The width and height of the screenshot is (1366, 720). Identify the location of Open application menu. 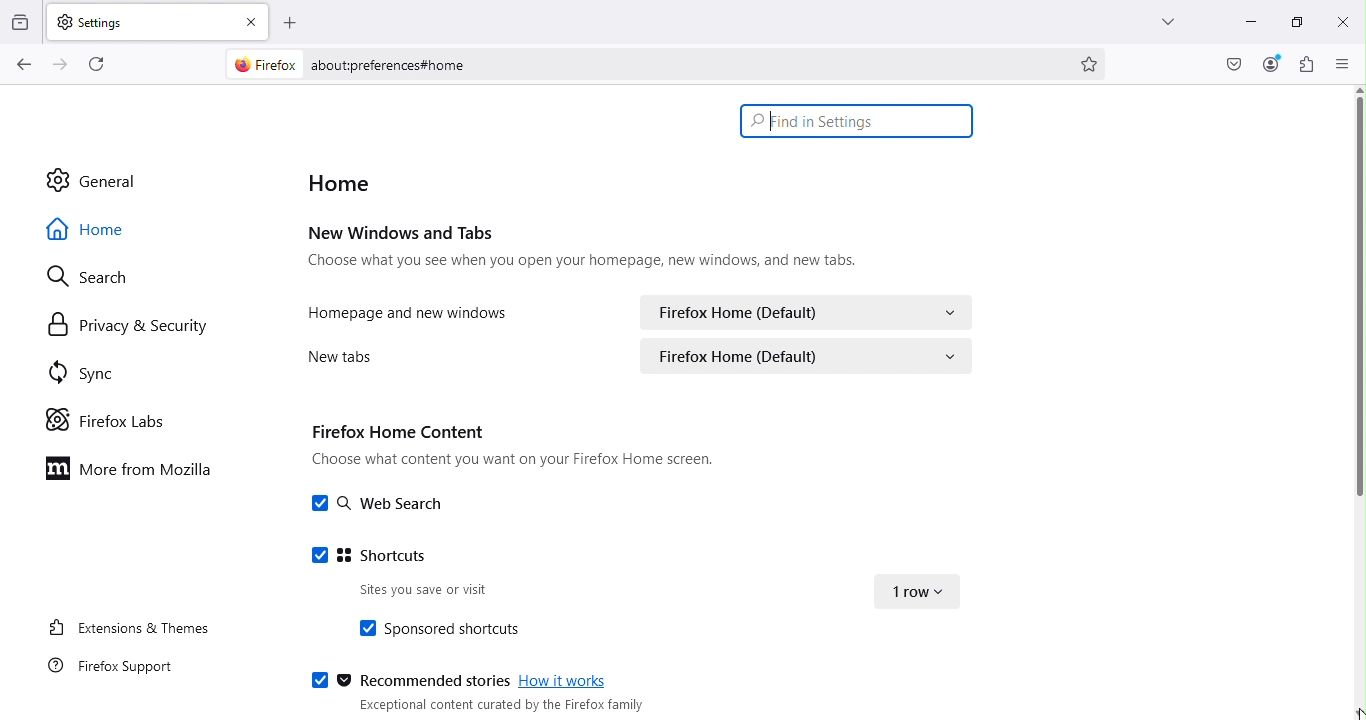
(1344, 65).